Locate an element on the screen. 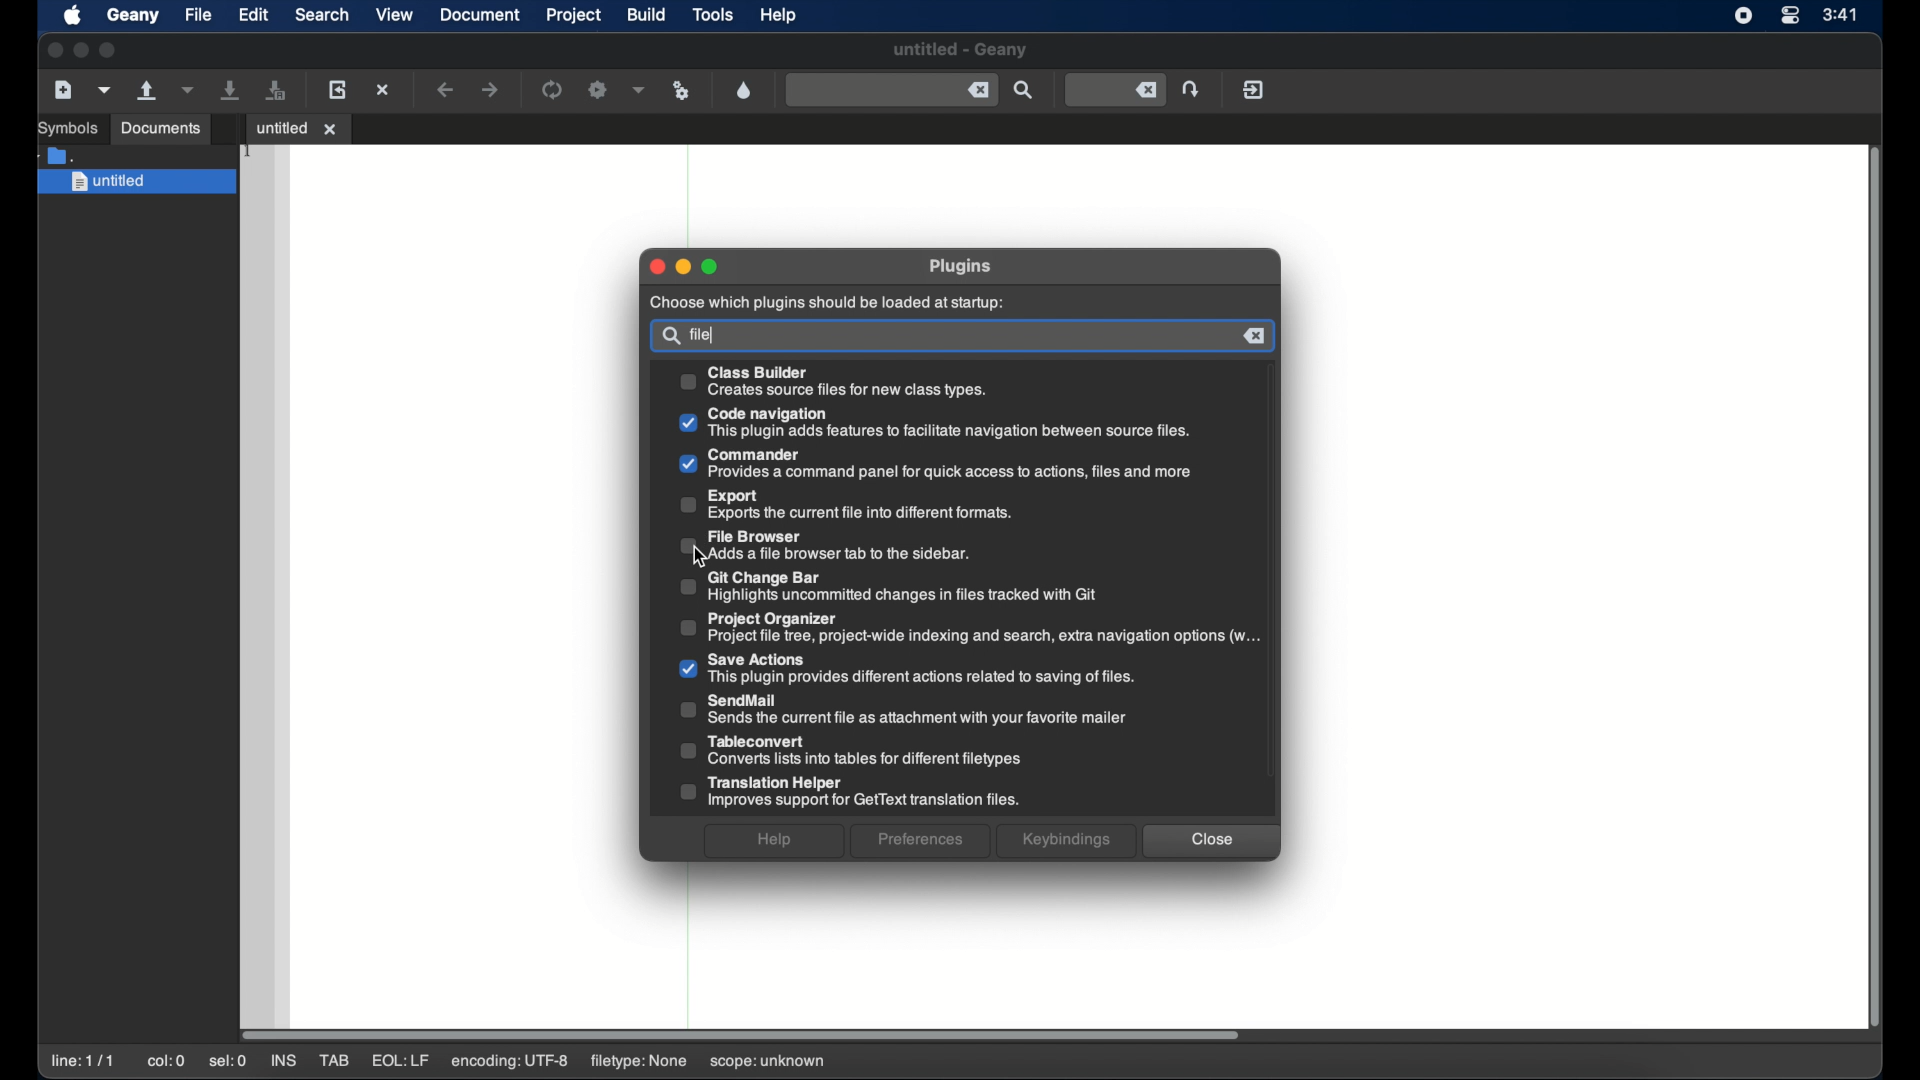 The width and height of the screenshot is (1920, 1080). edit is located at coordinates (254, 16).